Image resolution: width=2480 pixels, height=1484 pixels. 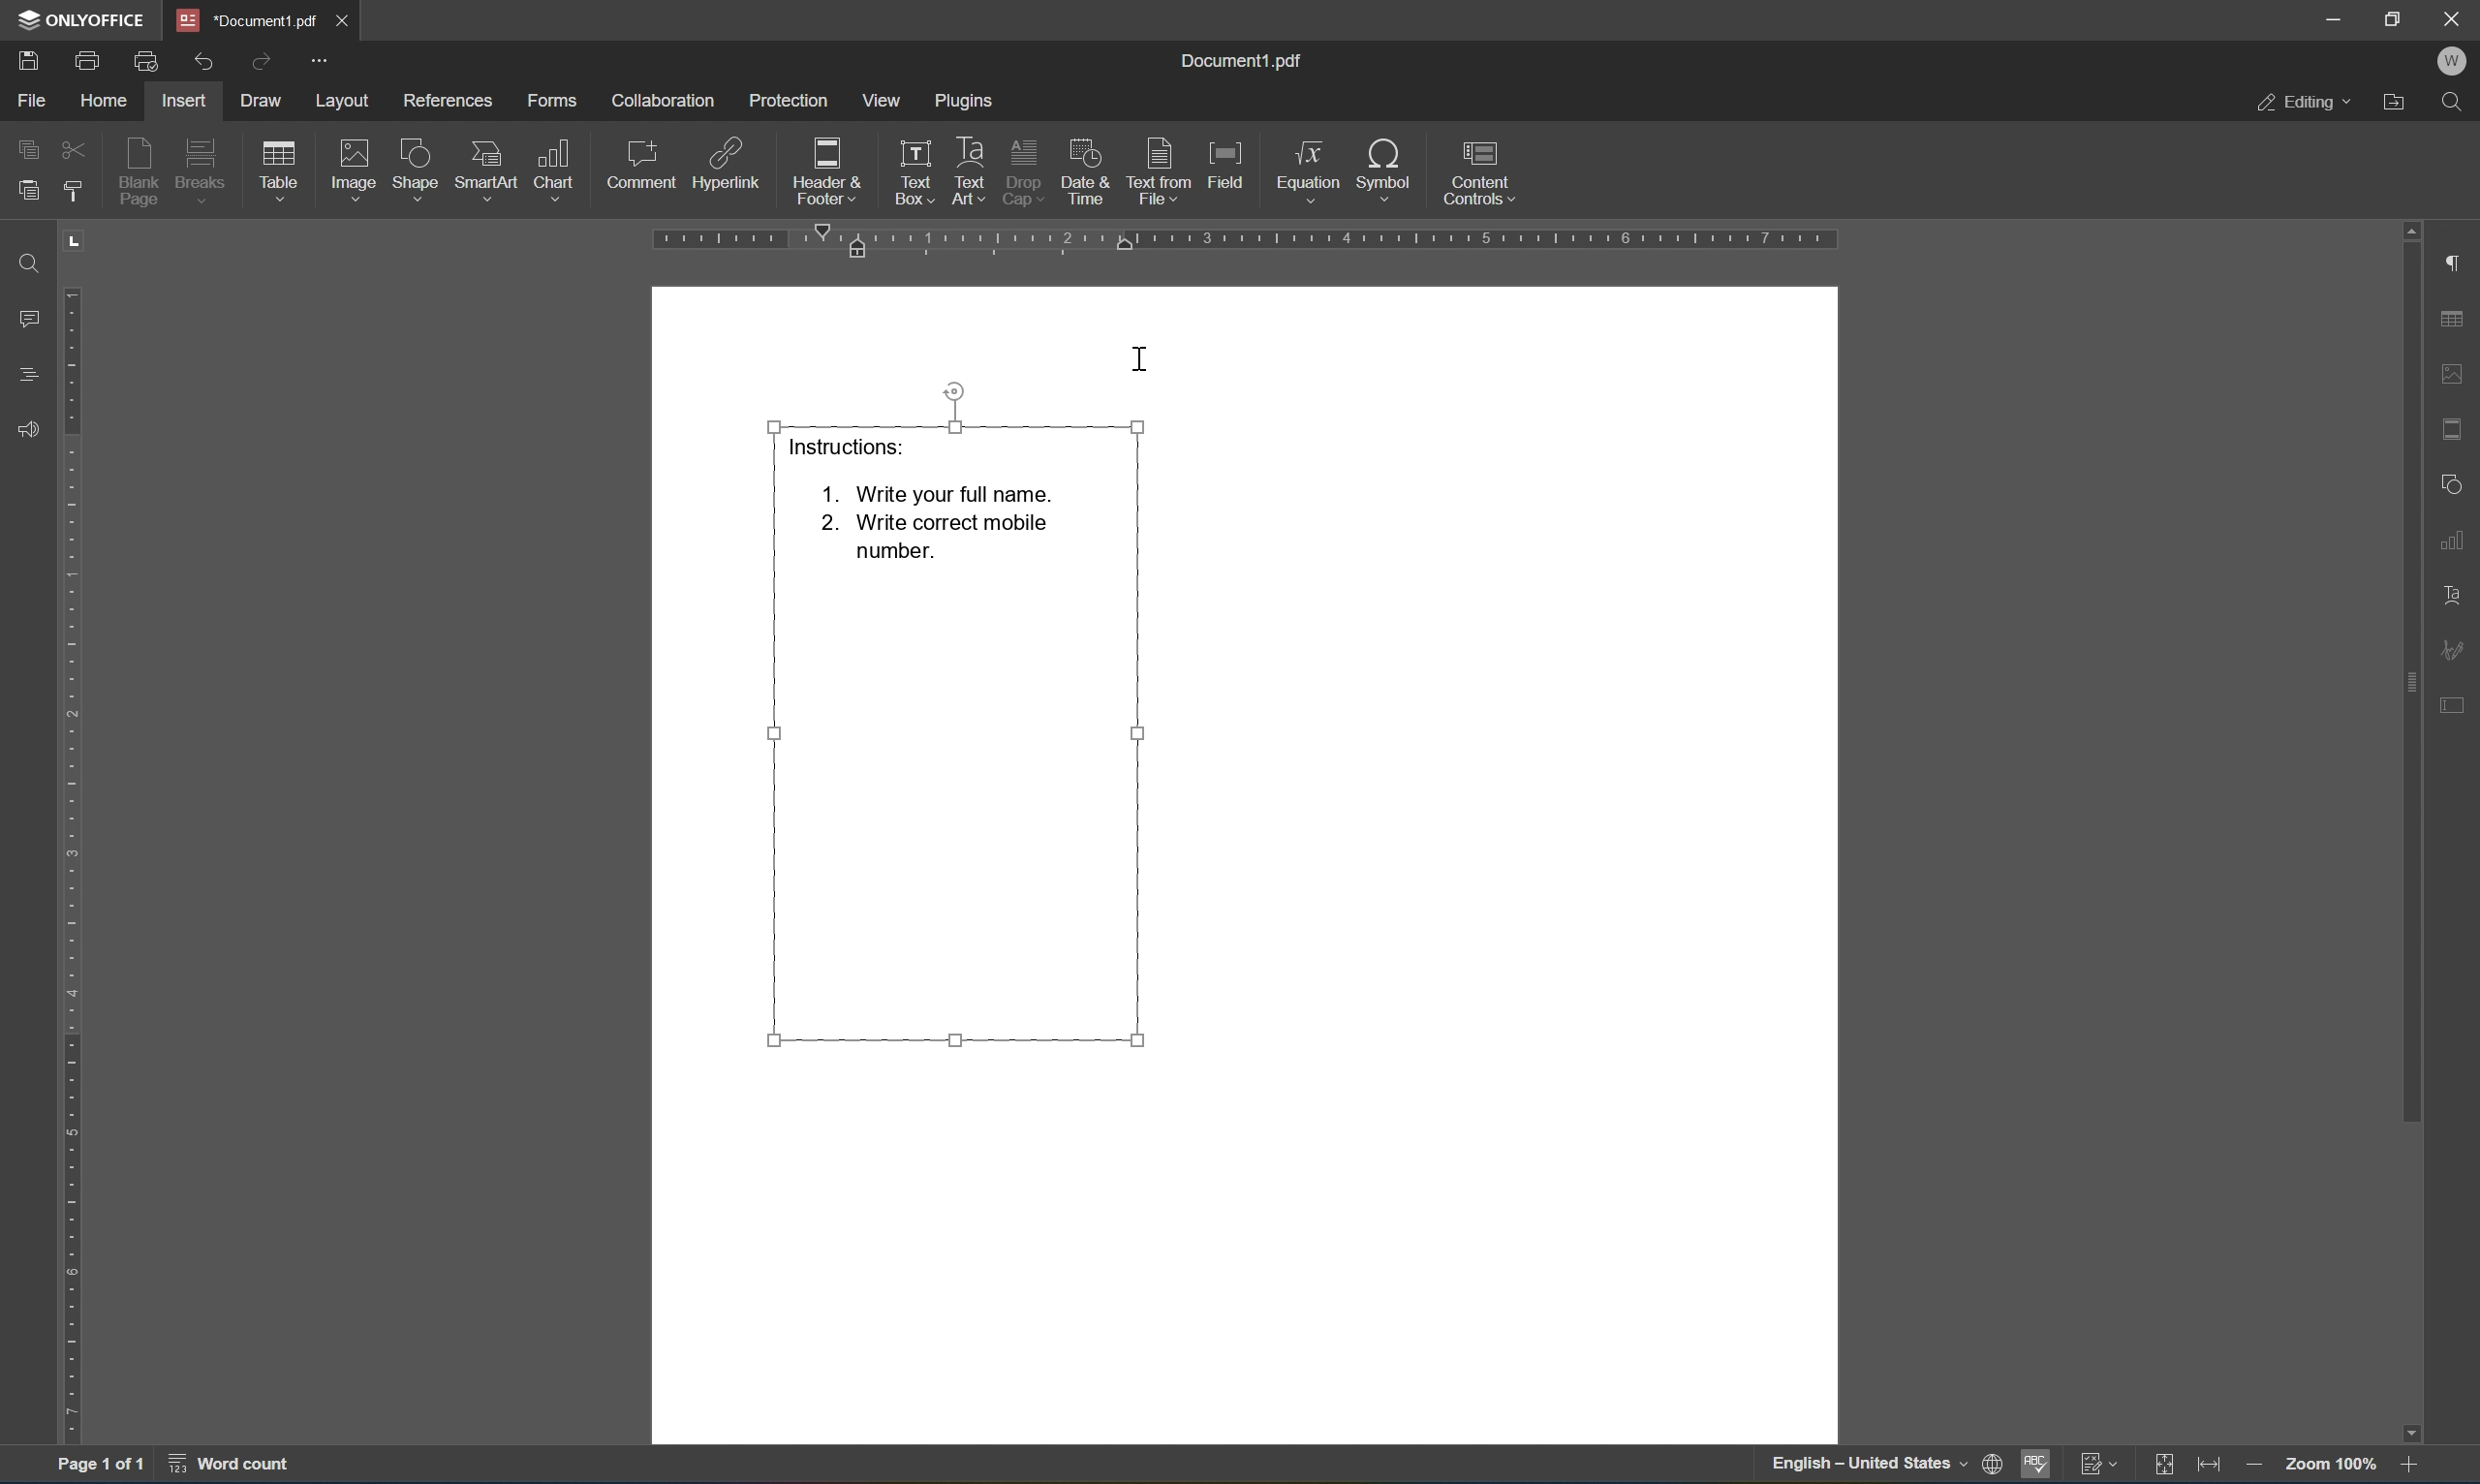 I want to click on Undo, so click(x=201, y=65).